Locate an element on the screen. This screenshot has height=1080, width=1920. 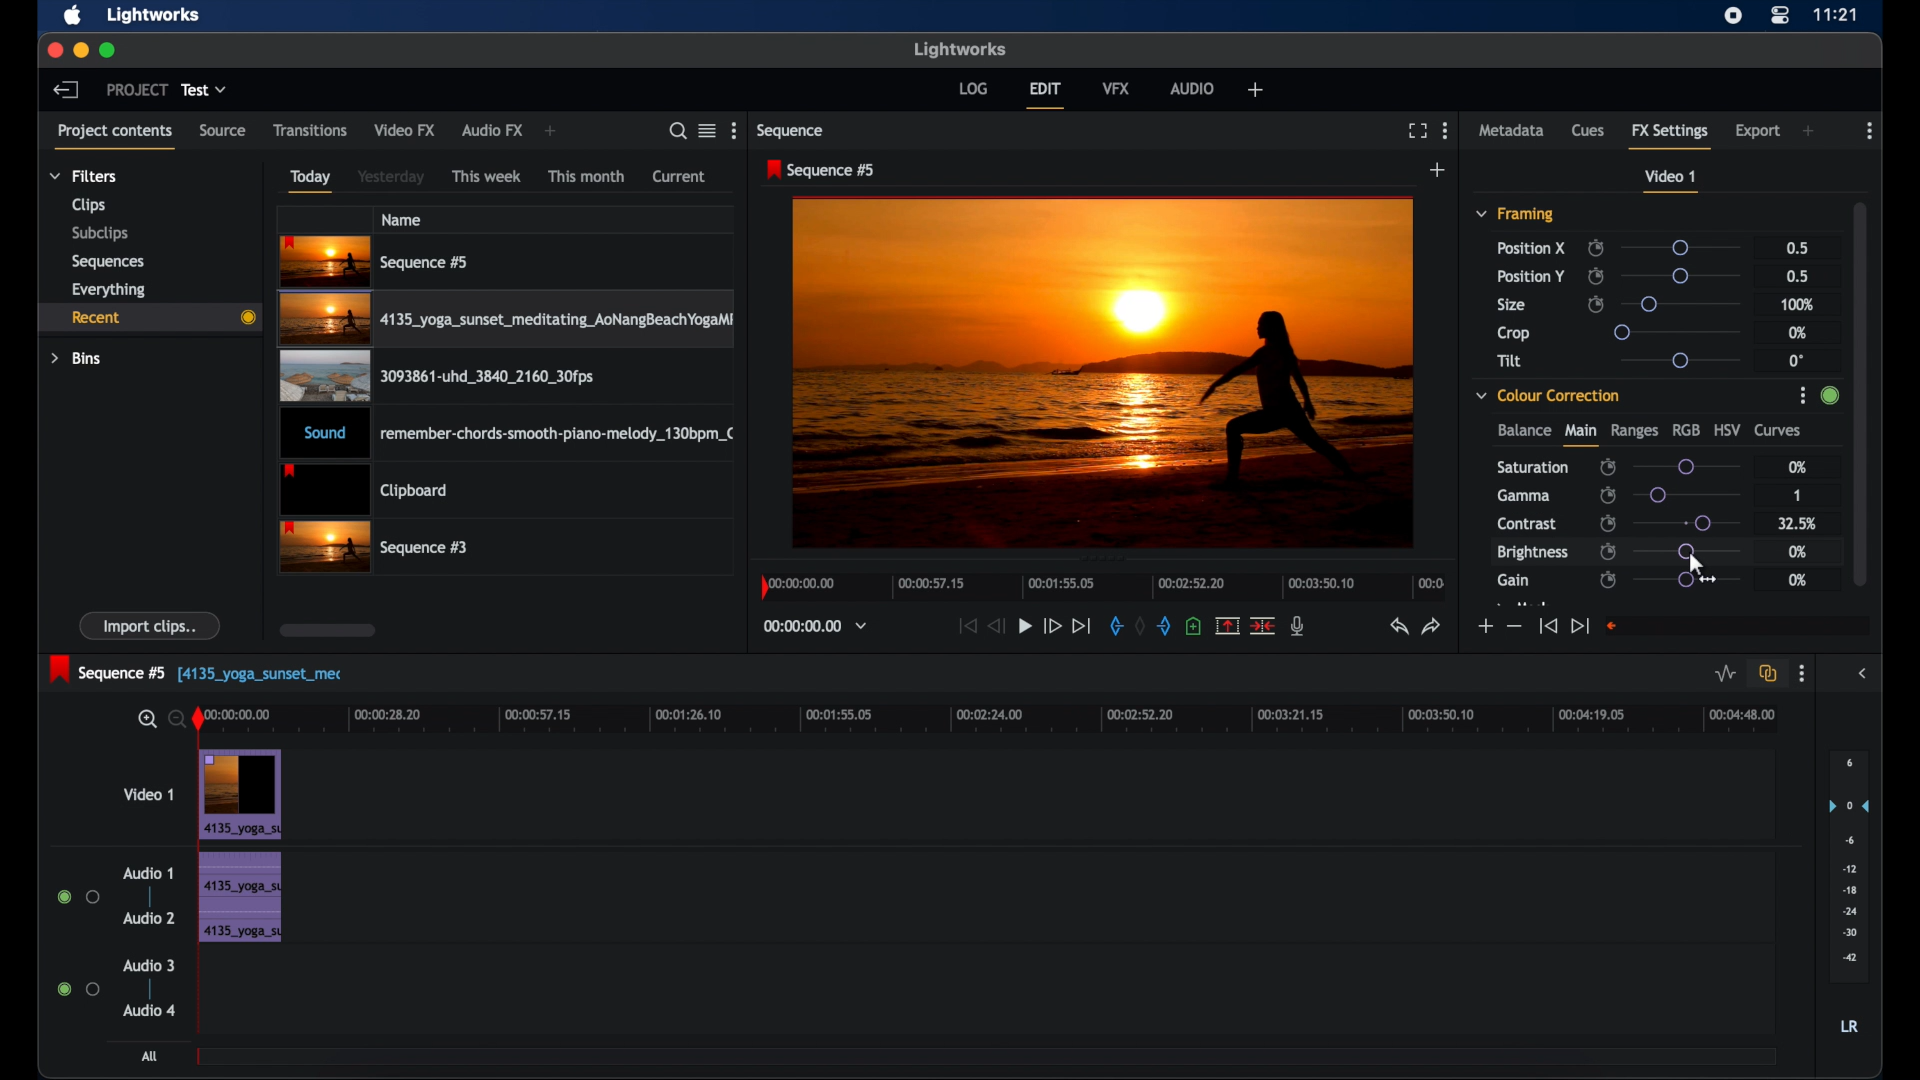
this month is located at coordinates (586, 176).